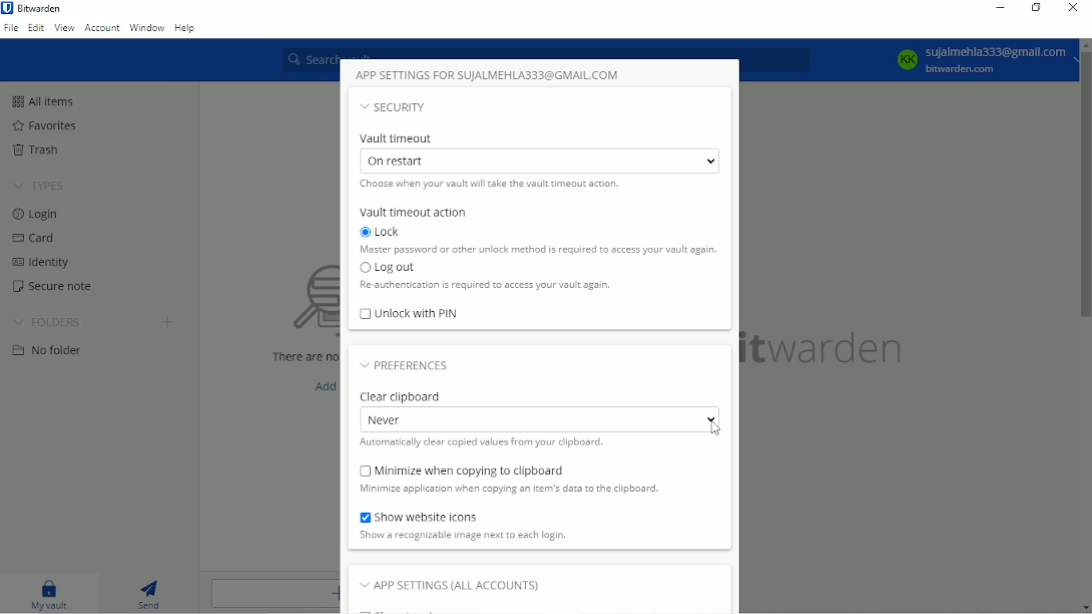 The height and width of the screenshot is (614, 1092). I want to click on My vault, so click(50, 594).